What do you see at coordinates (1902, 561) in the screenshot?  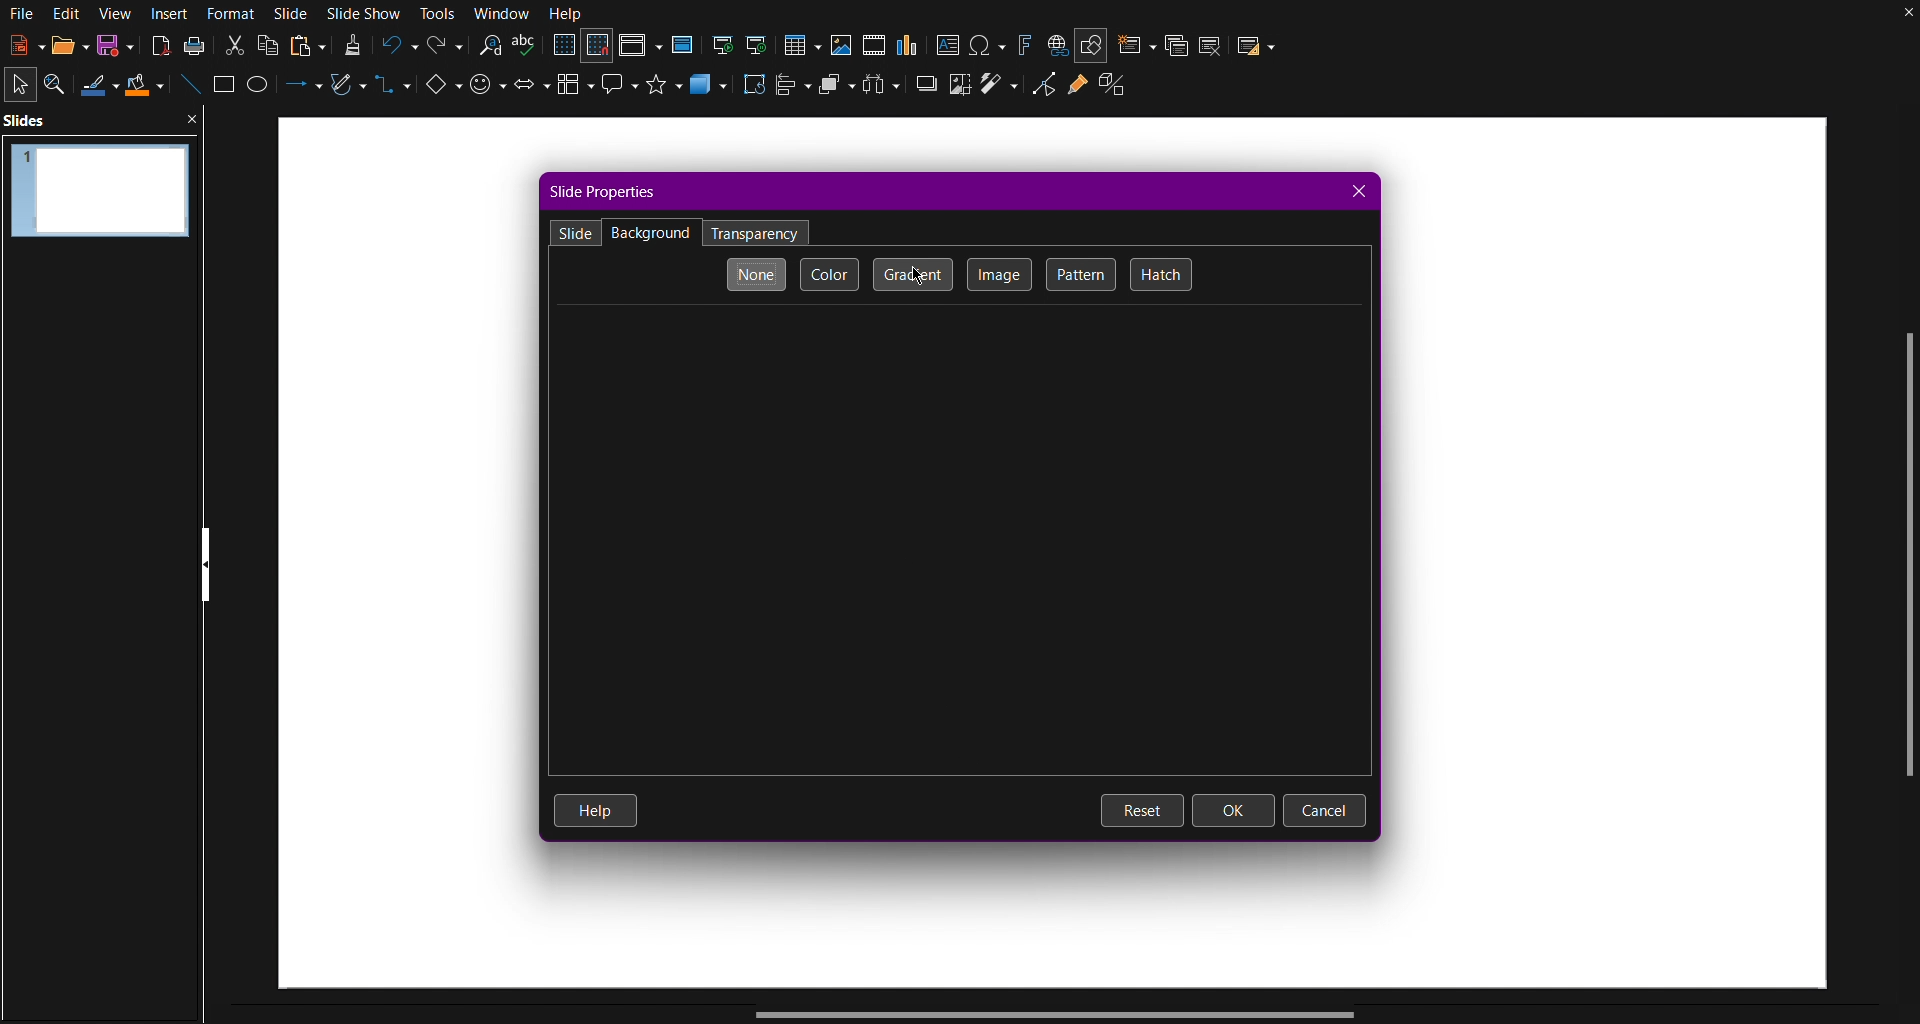 I see `Scrollbar` at bounding box center [1902, 561].